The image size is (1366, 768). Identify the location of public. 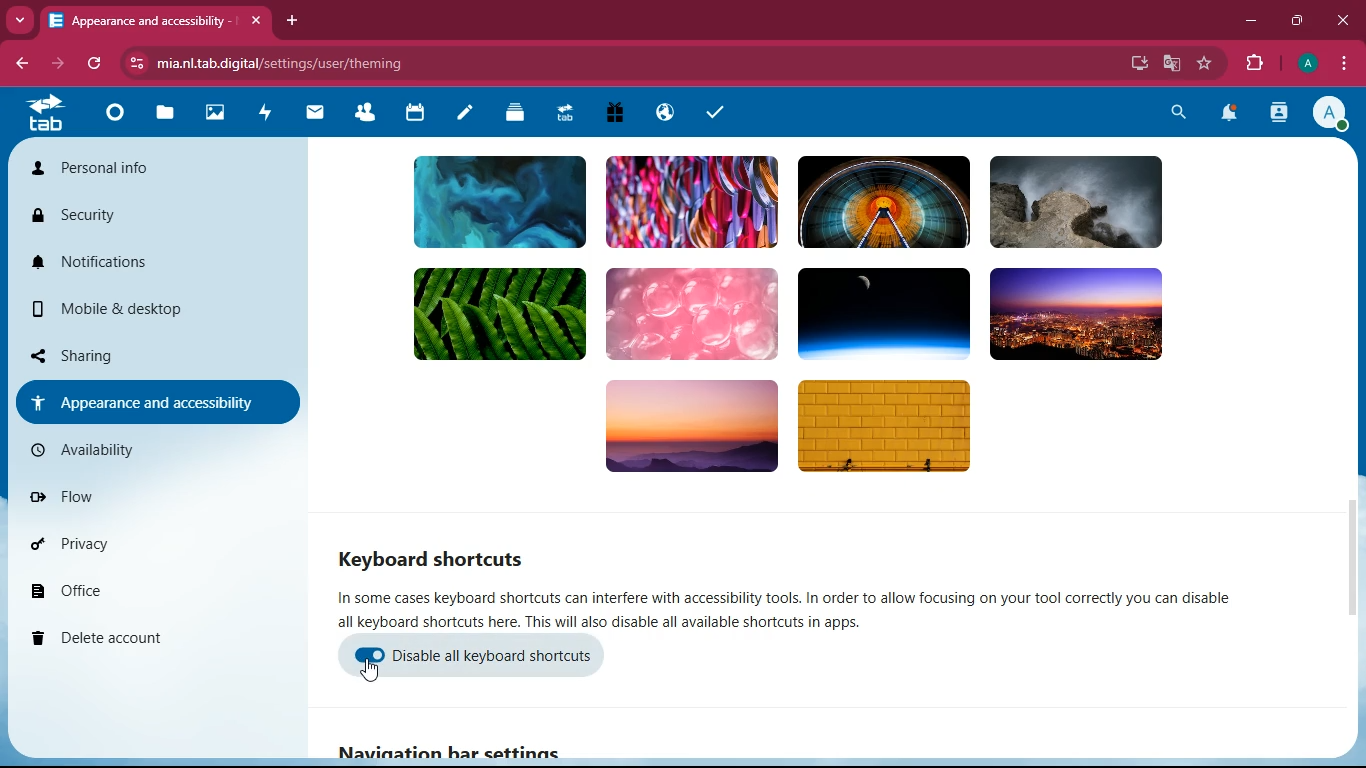
(668, 113).